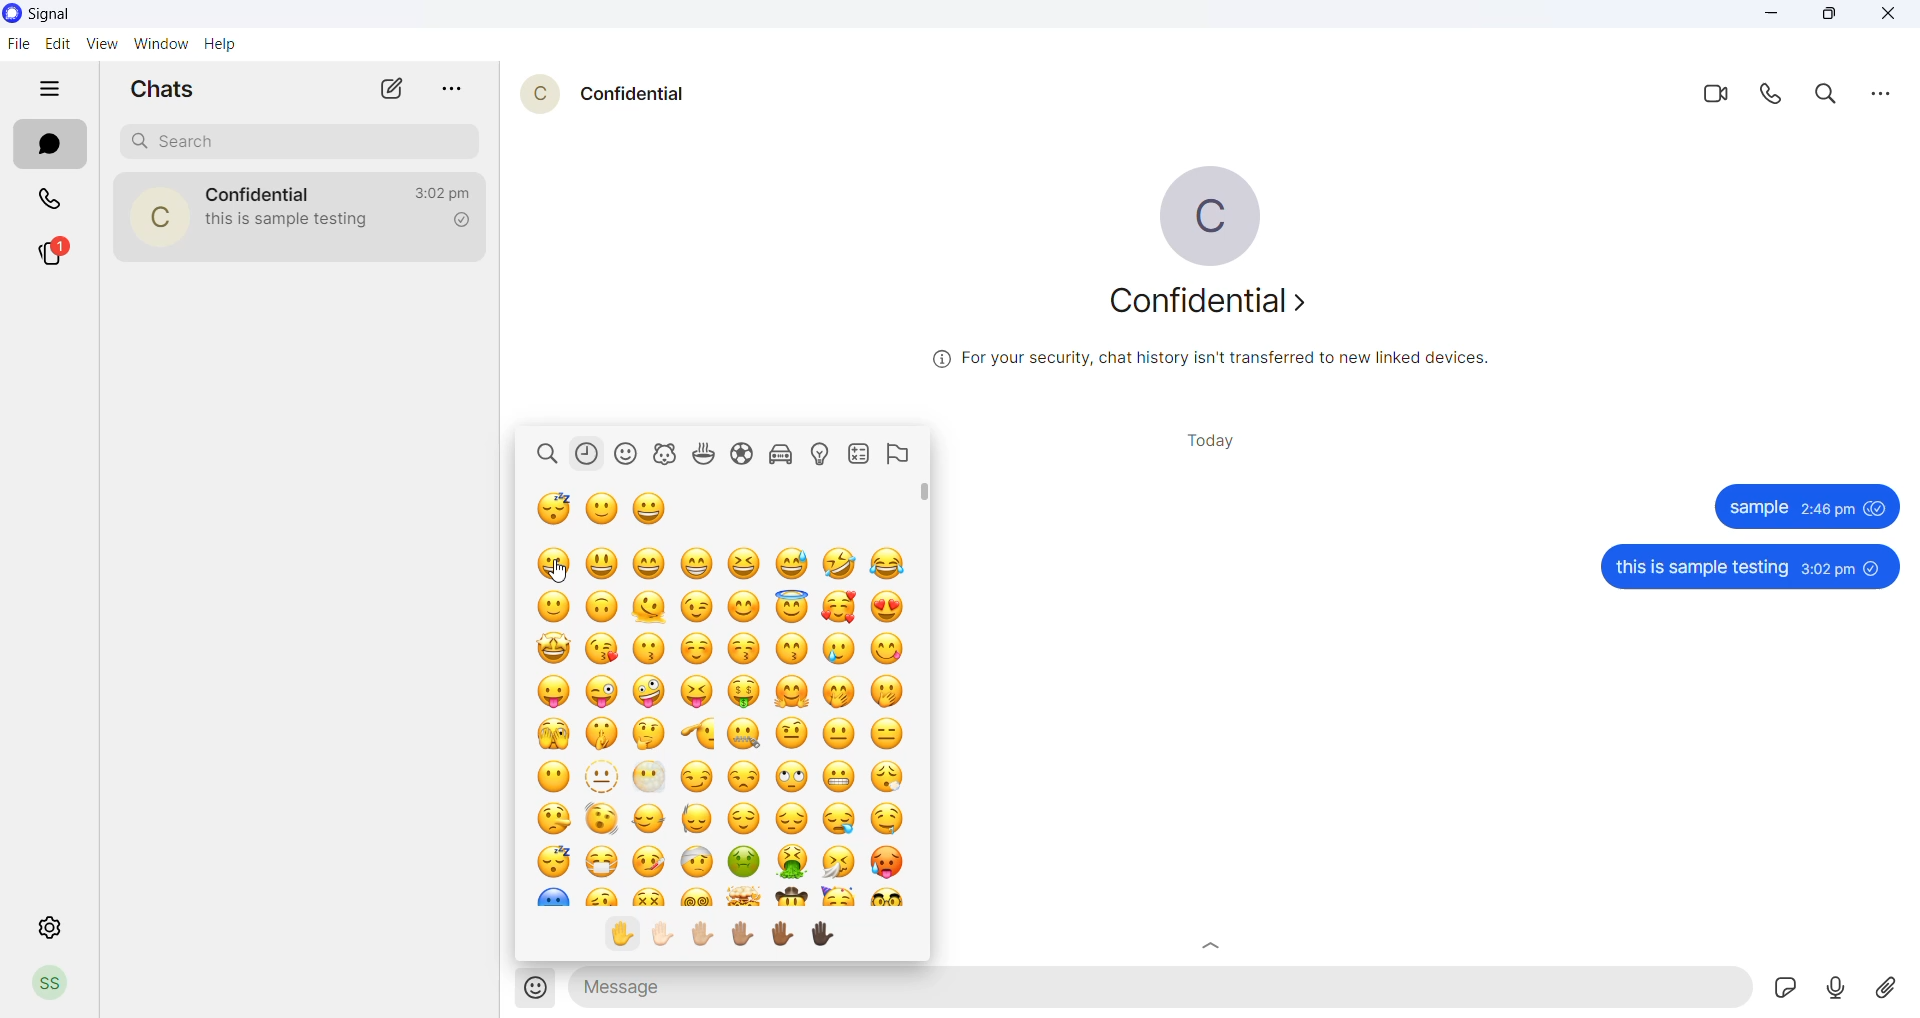 Image resolution: width=1920 pixels, height=1018 pixels. I want to click on profile, so click(53, 984).